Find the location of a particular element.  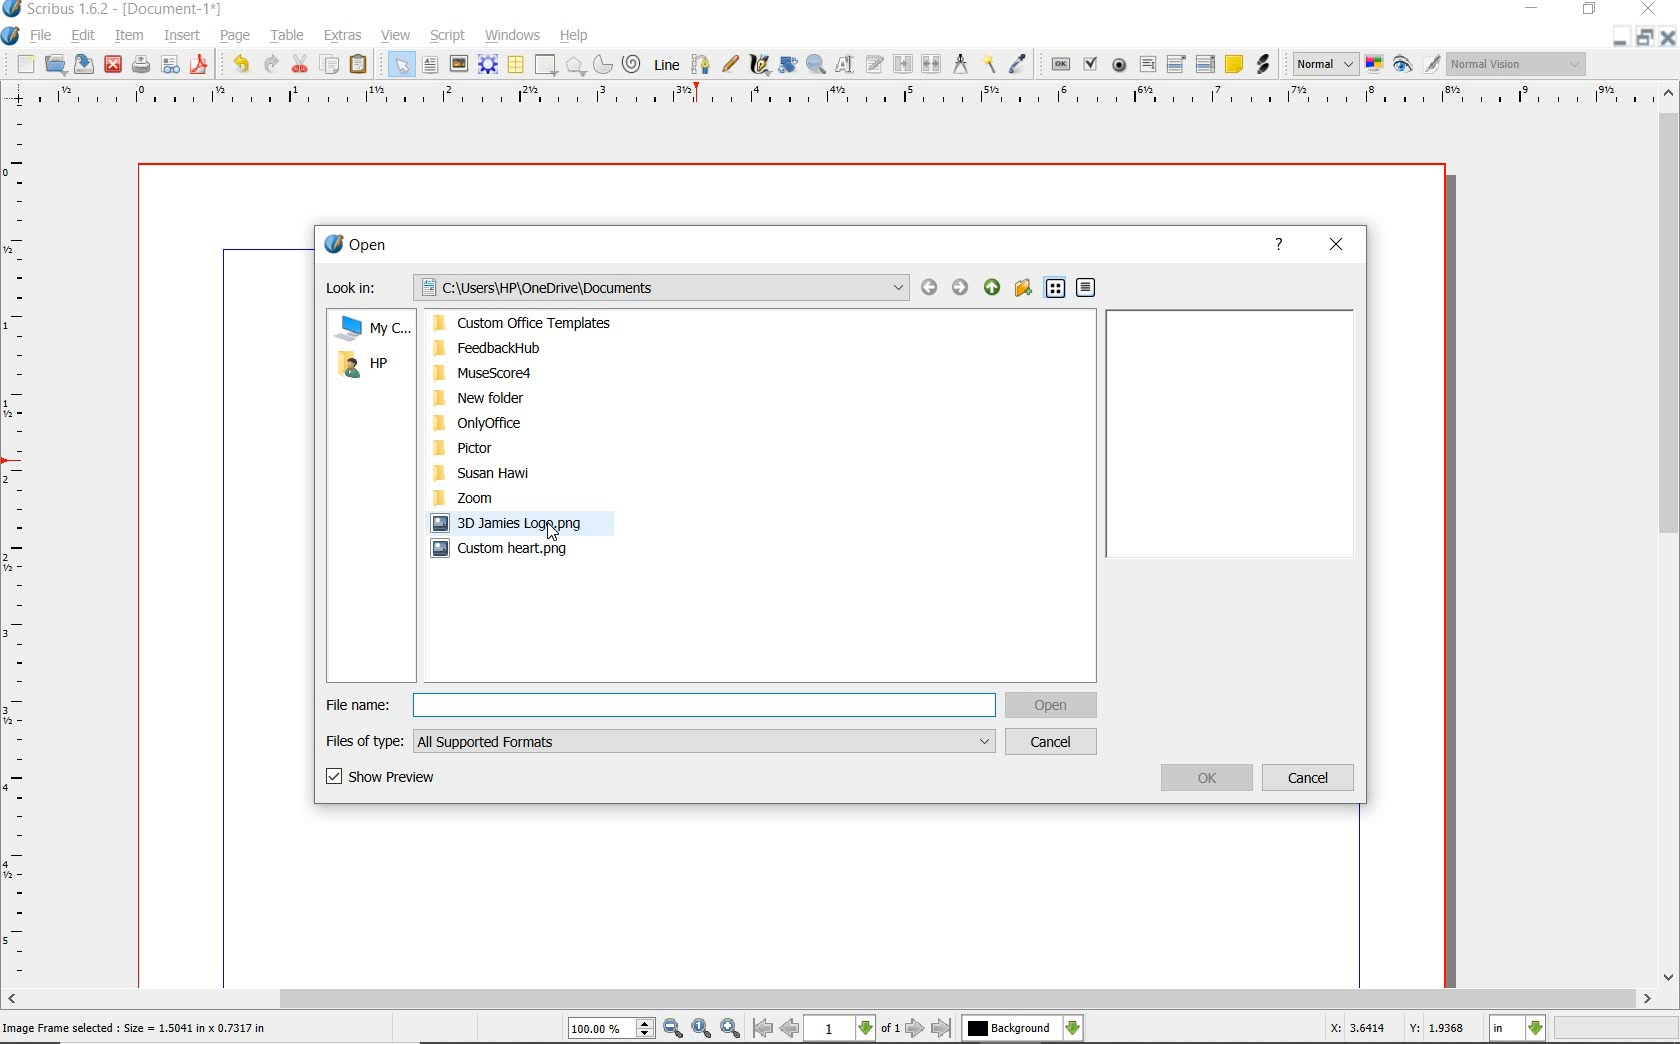

files of type is located at coordinates (662, 740).